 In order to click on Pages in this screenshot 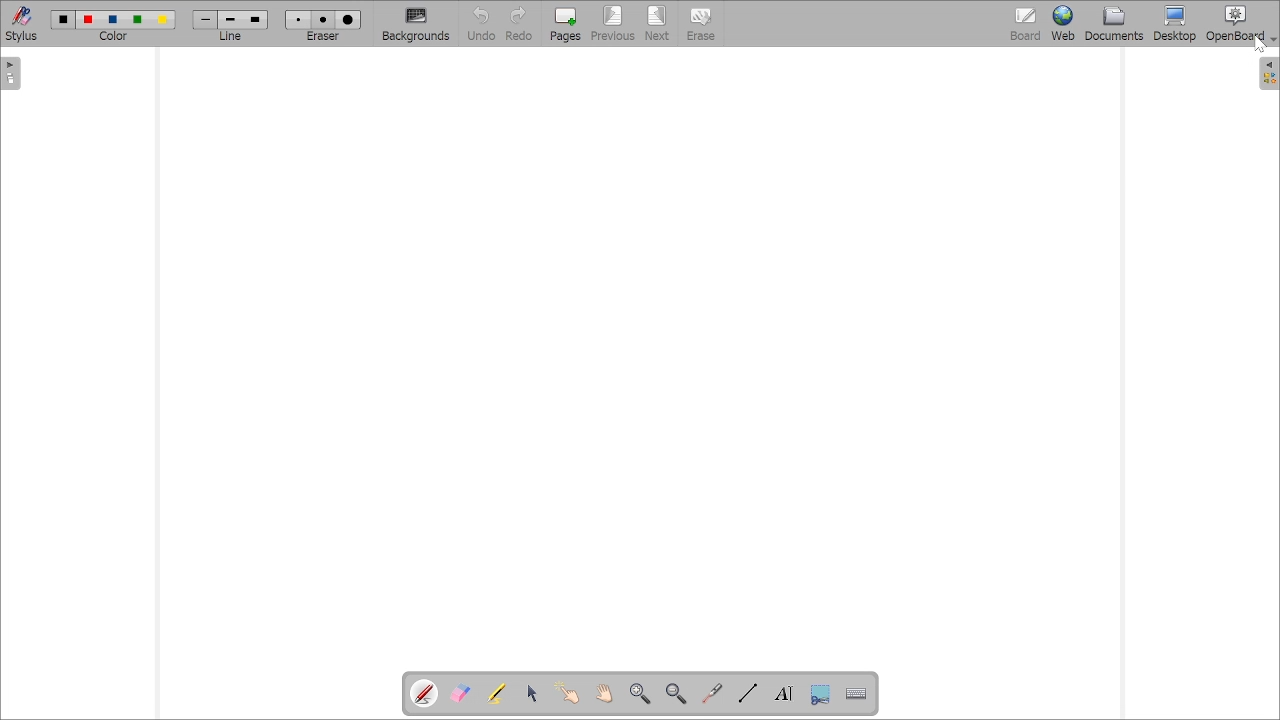, I will do `click(563, 25)`.